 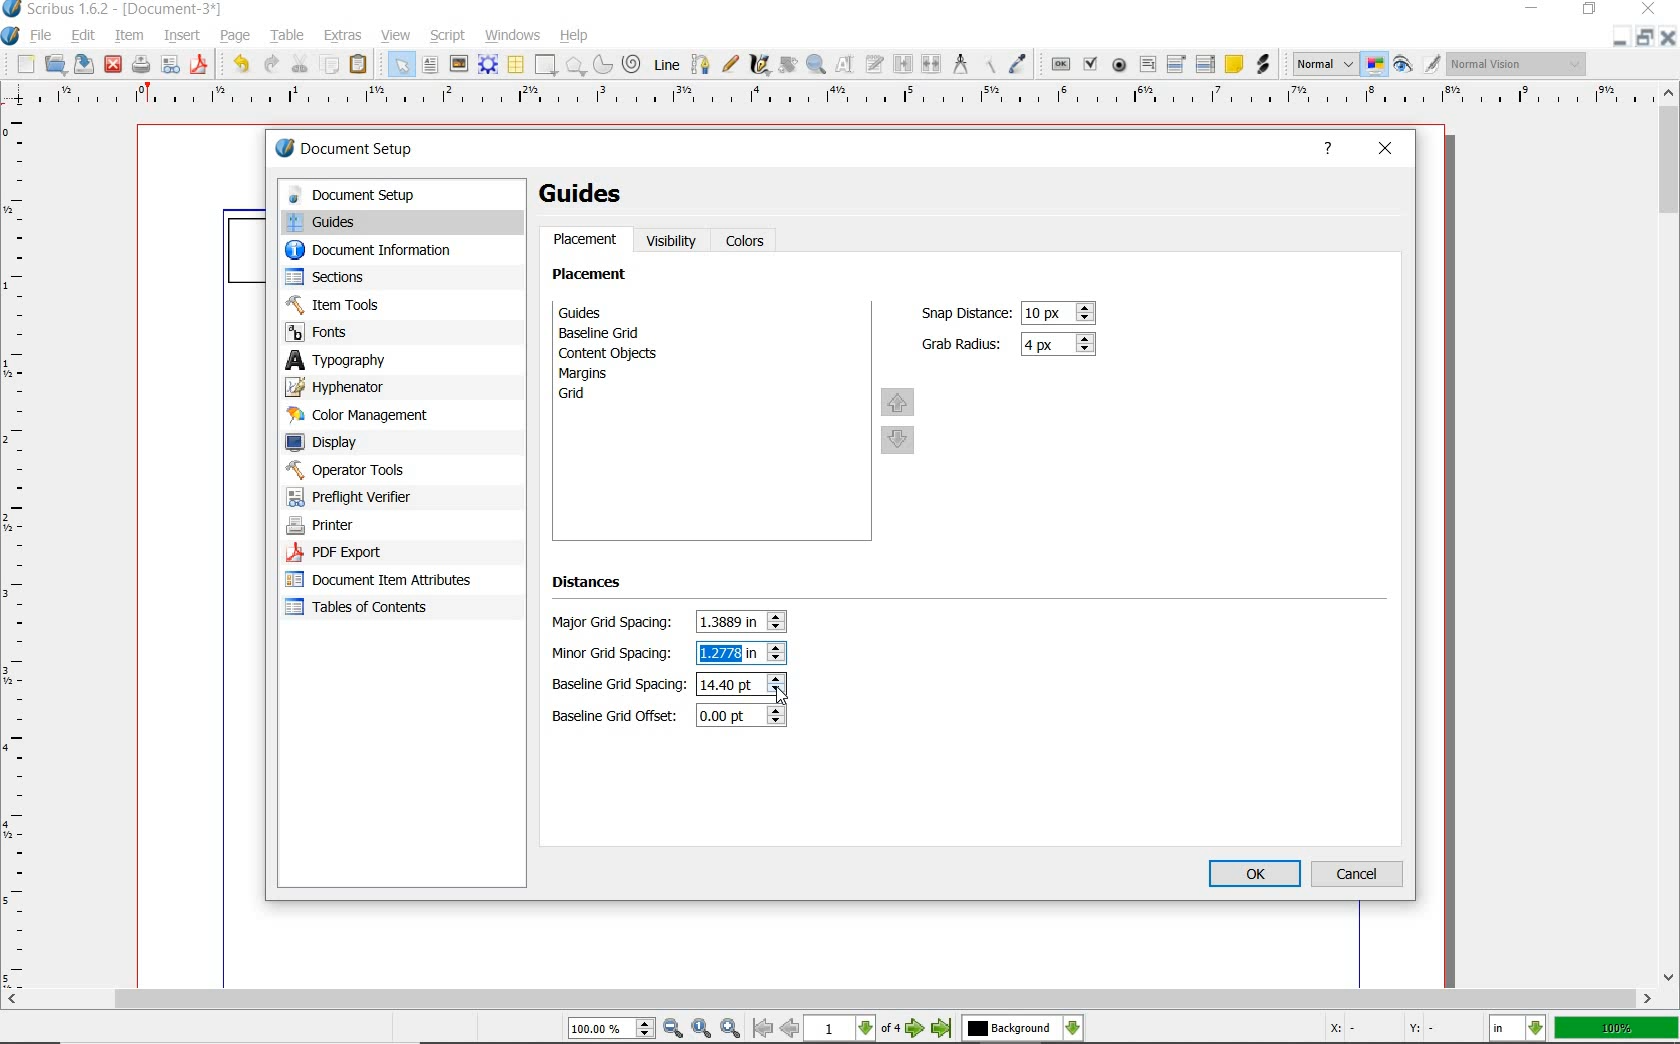 I want to click on document item attributes, so click(x=383, y=579).